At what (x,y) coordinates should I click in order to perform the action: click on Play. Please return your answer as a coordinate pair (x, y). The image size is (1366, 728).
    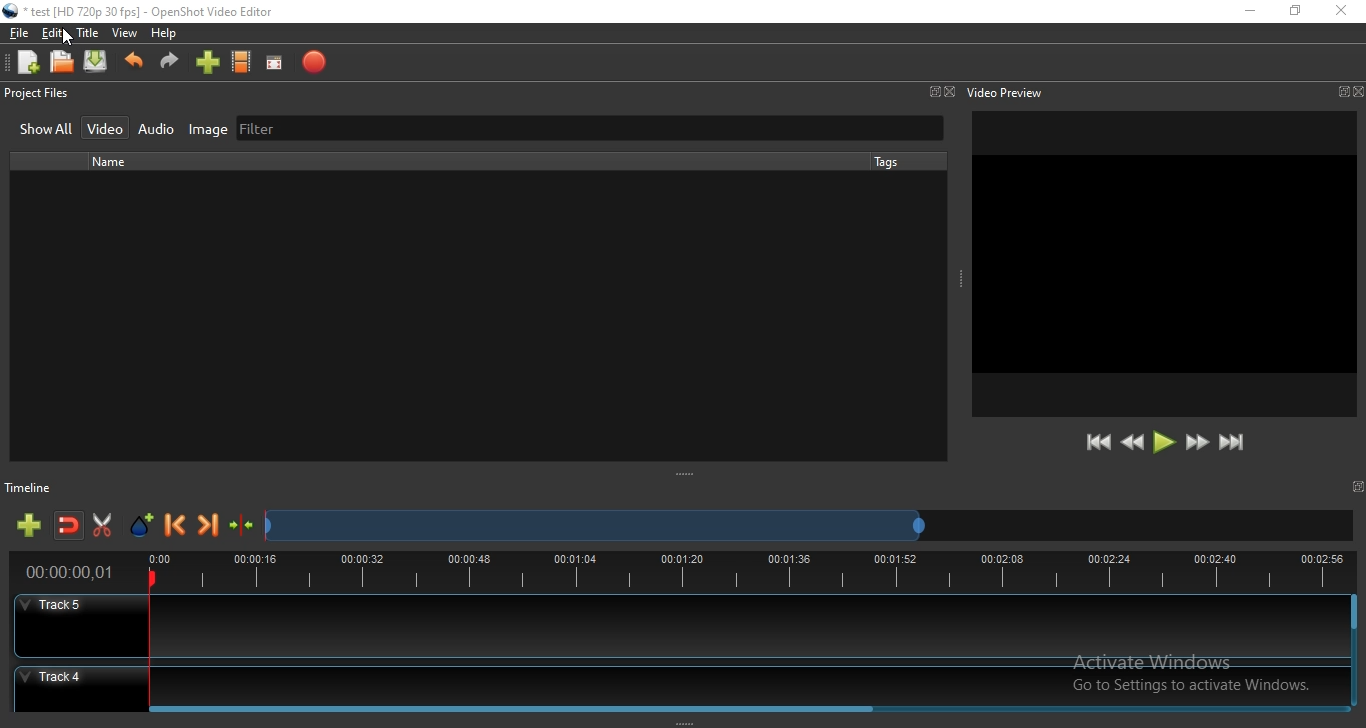
    Looking at the image, I should click on (1164, 443).